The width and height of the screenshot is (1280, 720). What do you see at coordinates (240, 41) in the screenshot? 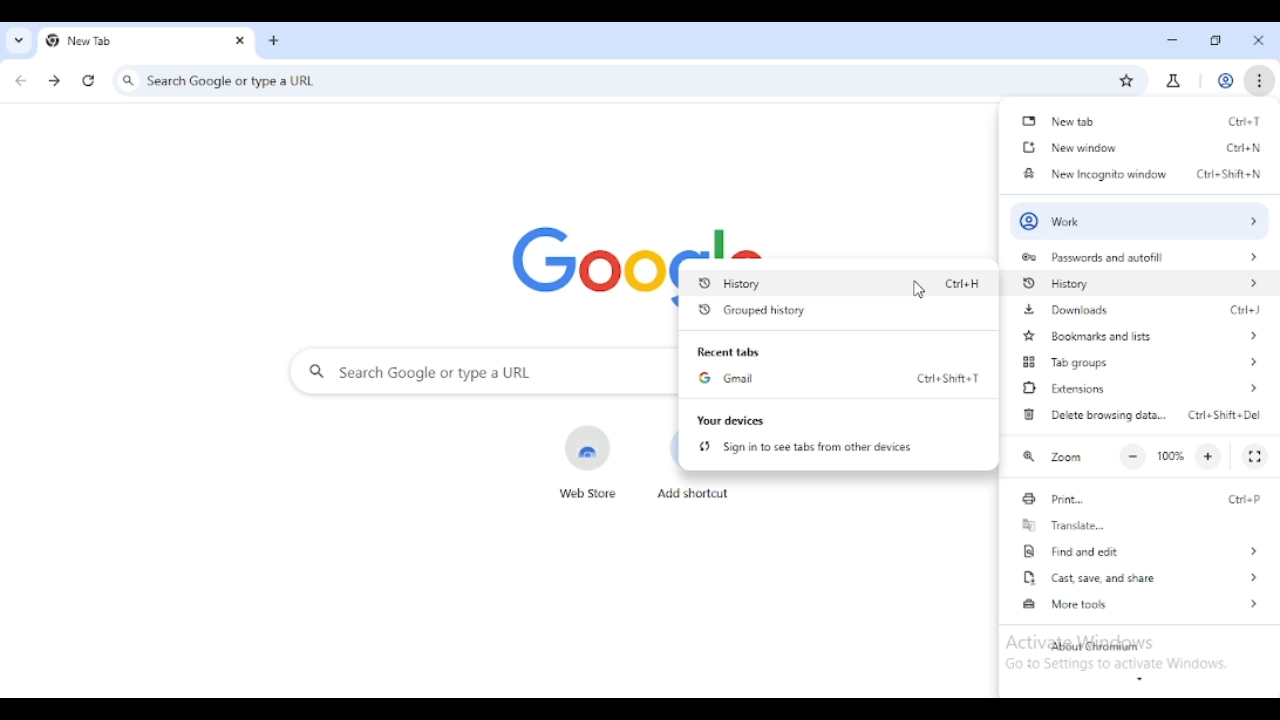
I see `close tab` at bounding box center [240, 41].